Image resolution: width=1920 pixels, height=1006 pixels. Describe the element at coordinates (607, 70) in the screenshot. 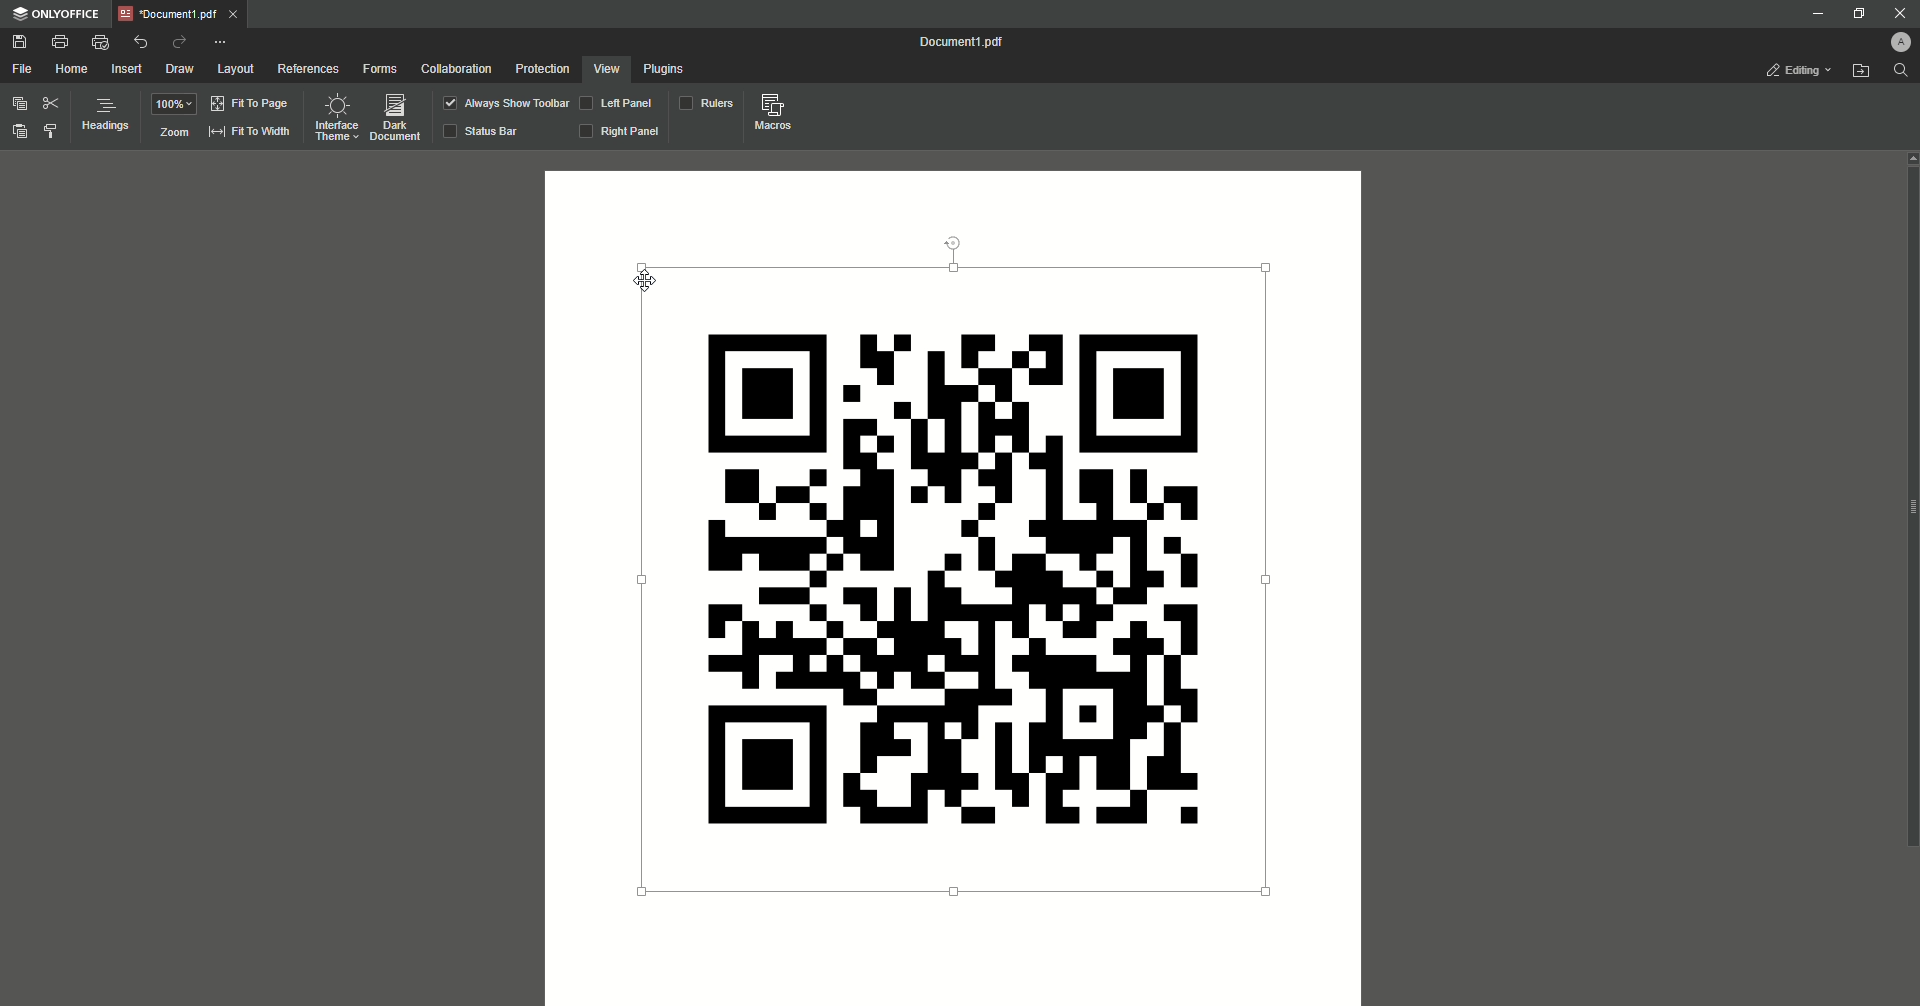

I see `View` at that location.